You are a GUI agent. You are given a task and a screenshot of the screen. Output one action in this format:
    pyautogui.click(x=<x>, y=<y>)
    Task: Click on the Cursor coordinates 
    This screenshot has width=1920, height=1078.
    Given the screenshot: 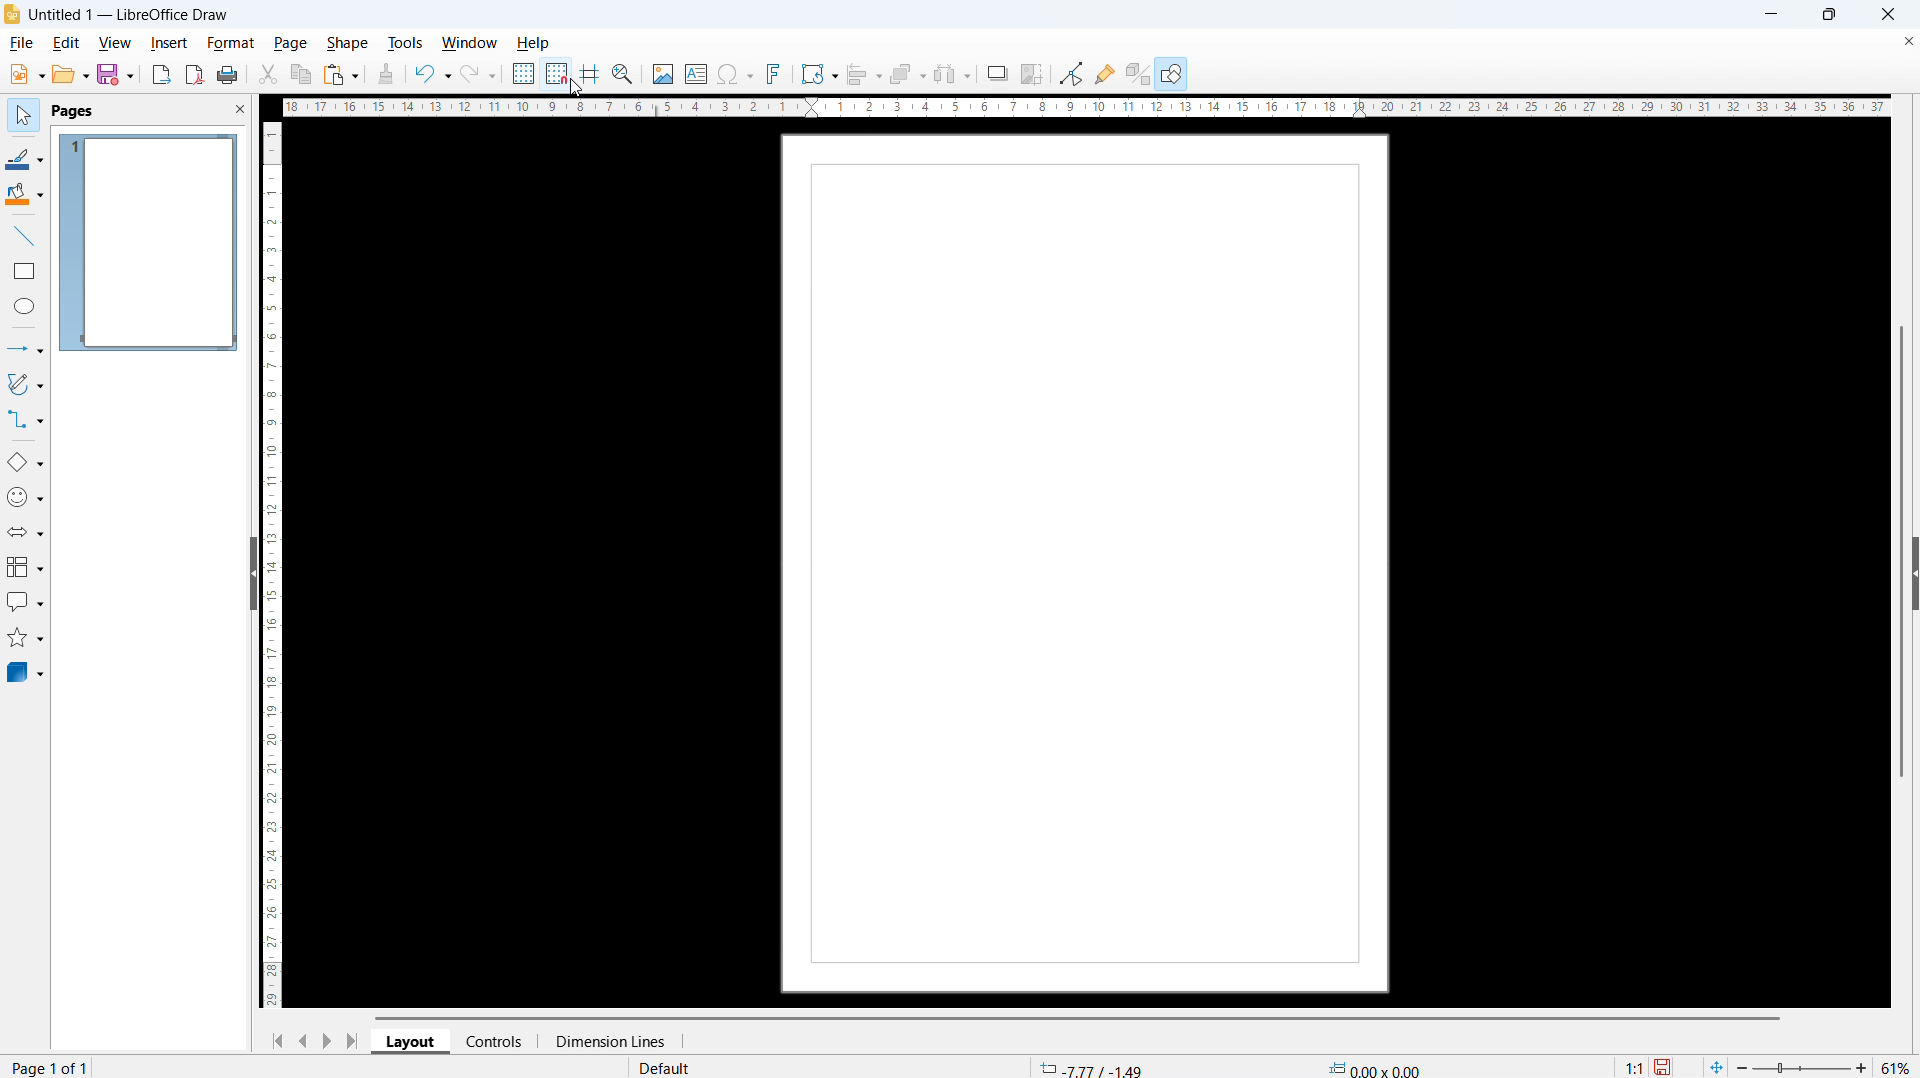 What is the action you would take?
    pyautogui.click(x=1090, y=1066)
    